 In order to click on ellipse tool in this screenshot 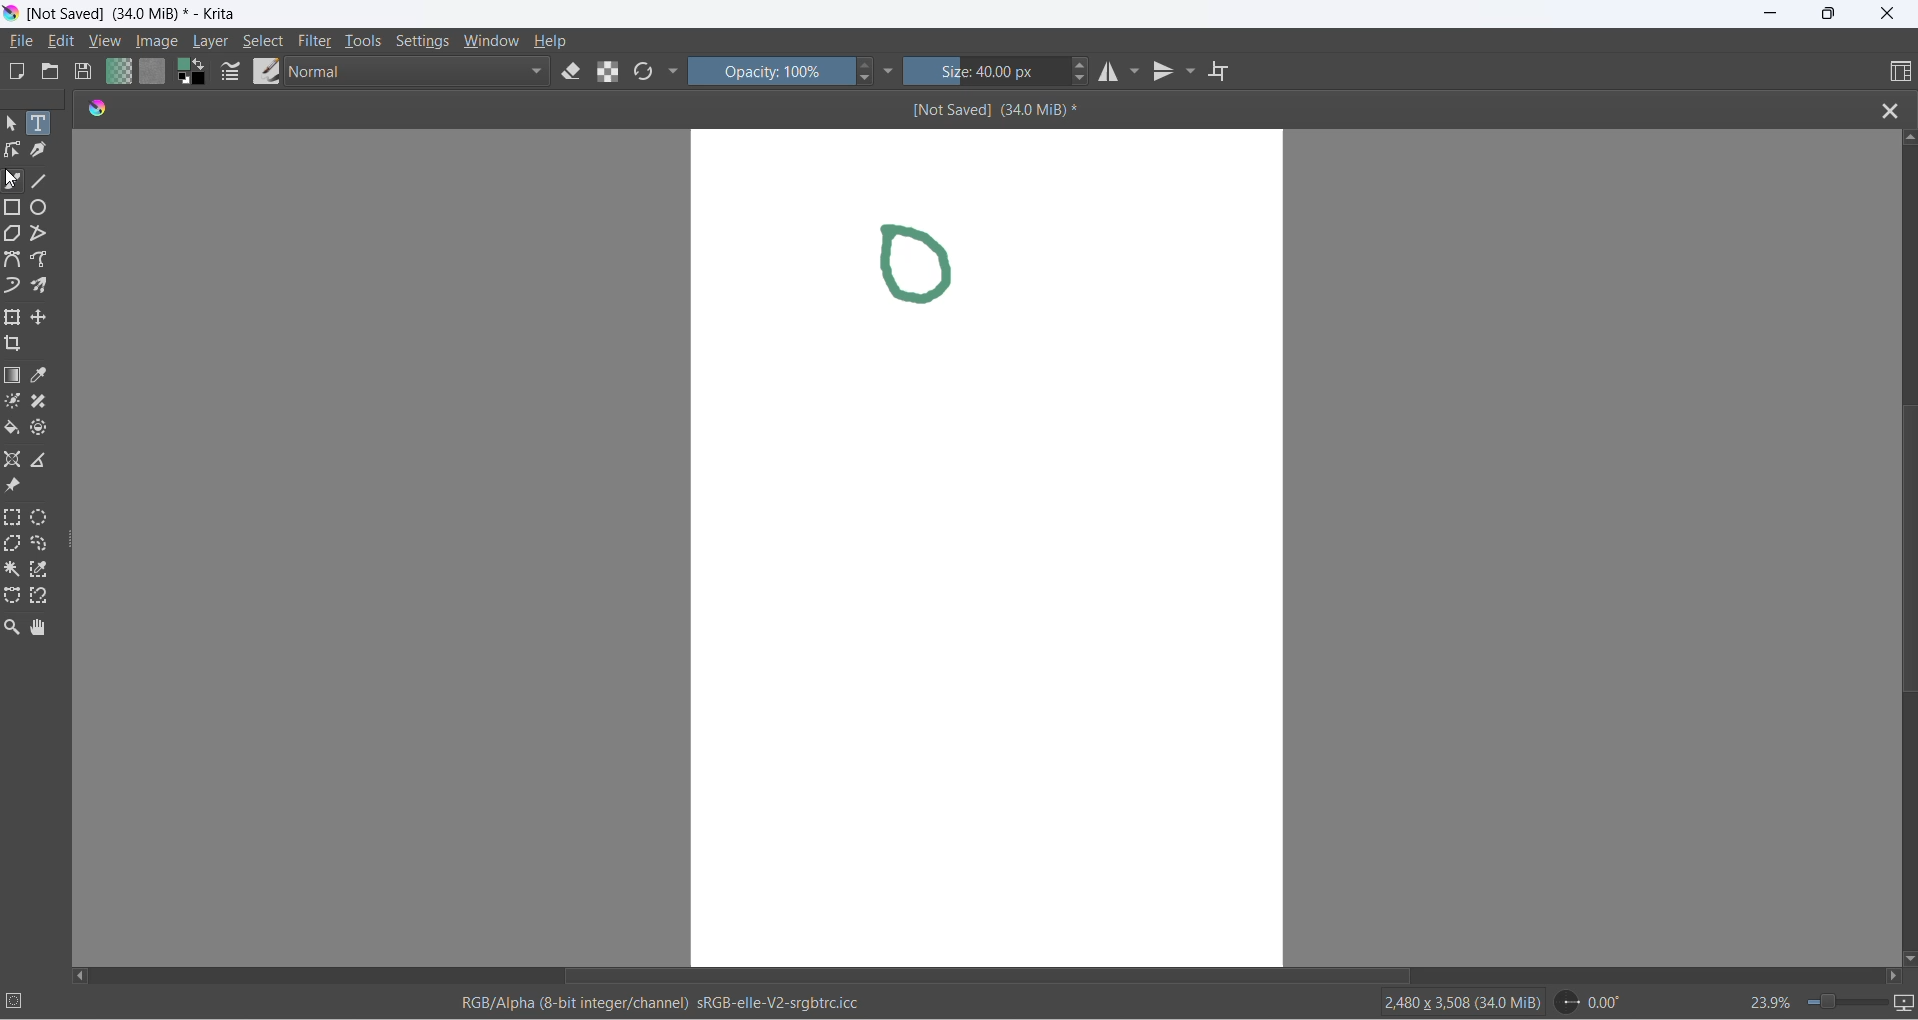, I will do `click(50, 208)`.